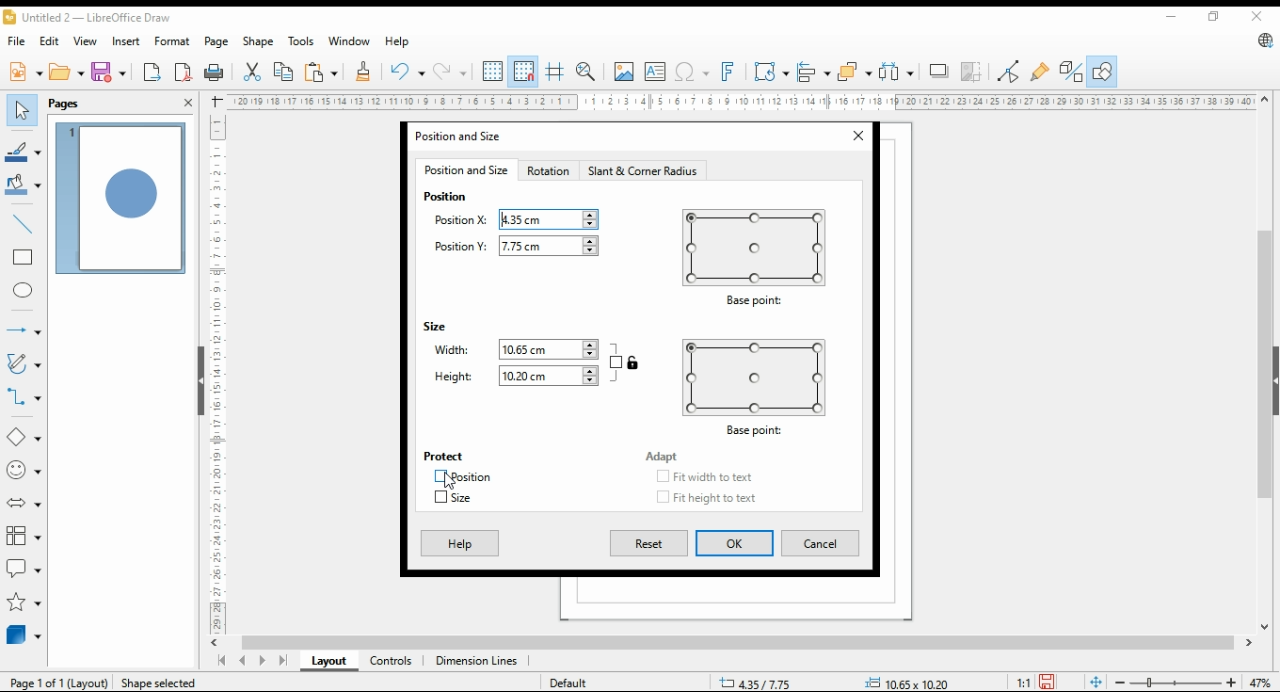  Describe the element at coordinates (23, 258) in the screenshot. I see `rectangle` at that location.